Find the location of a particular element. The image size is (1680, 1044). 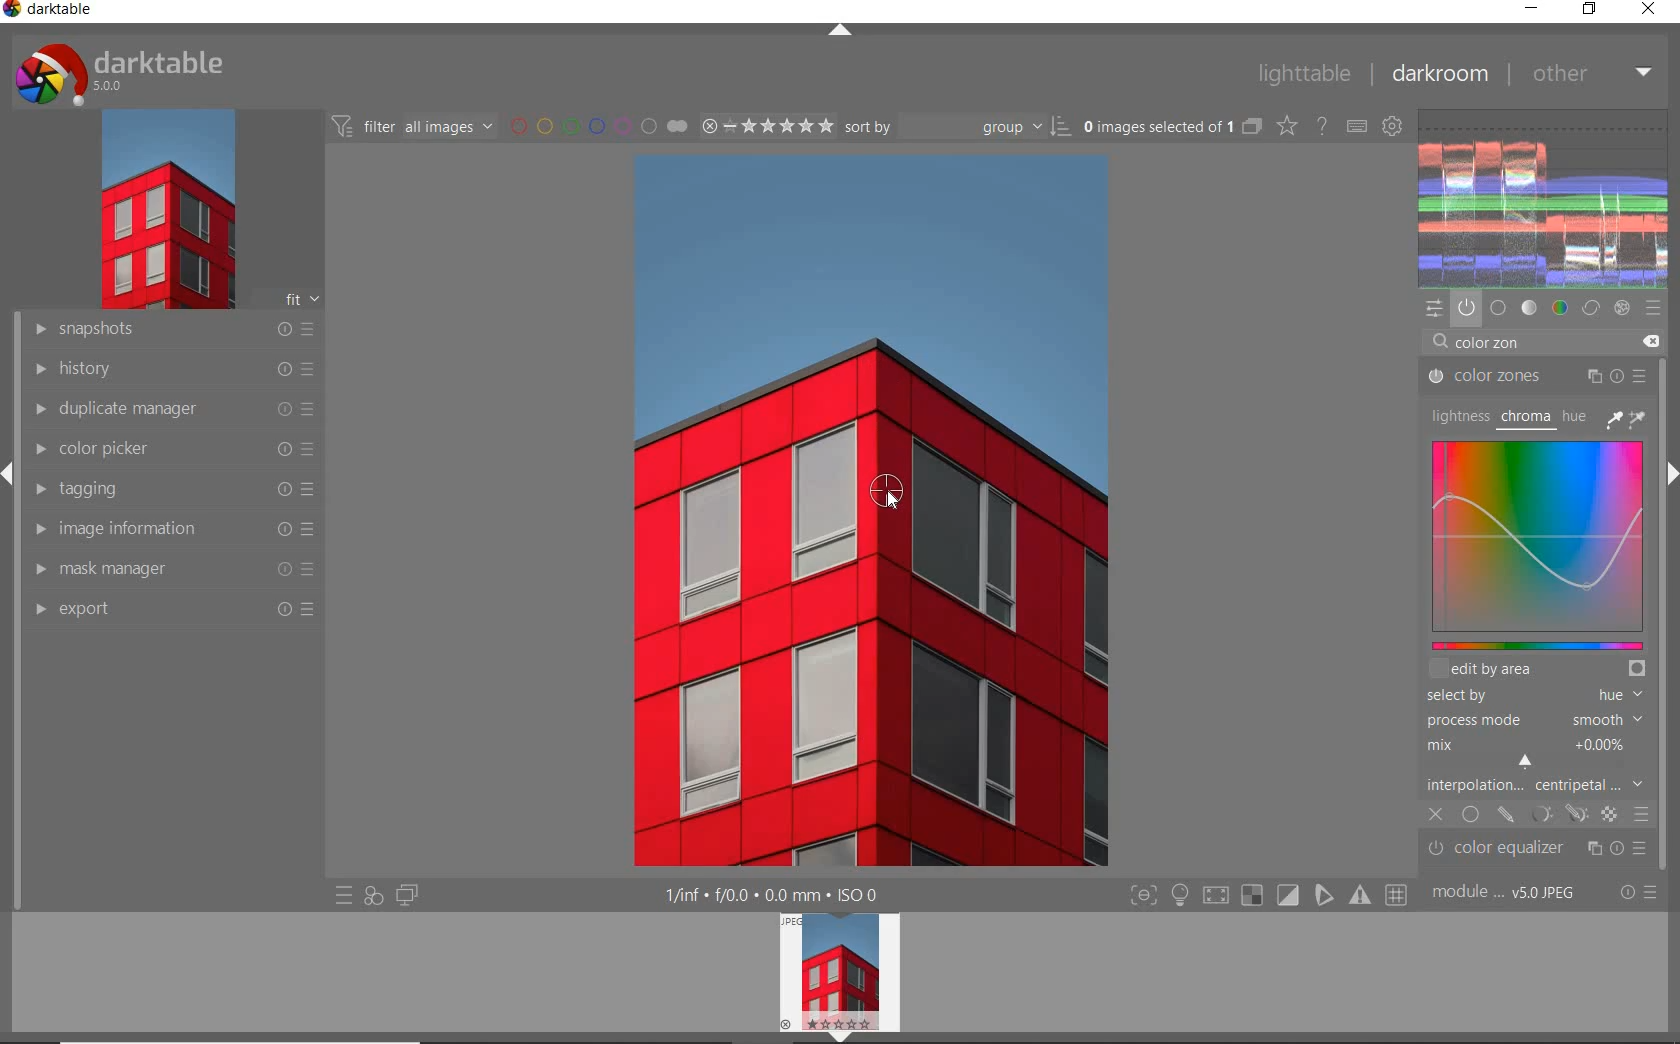

UNIFORMLY is located at coordinates (1470, 816).